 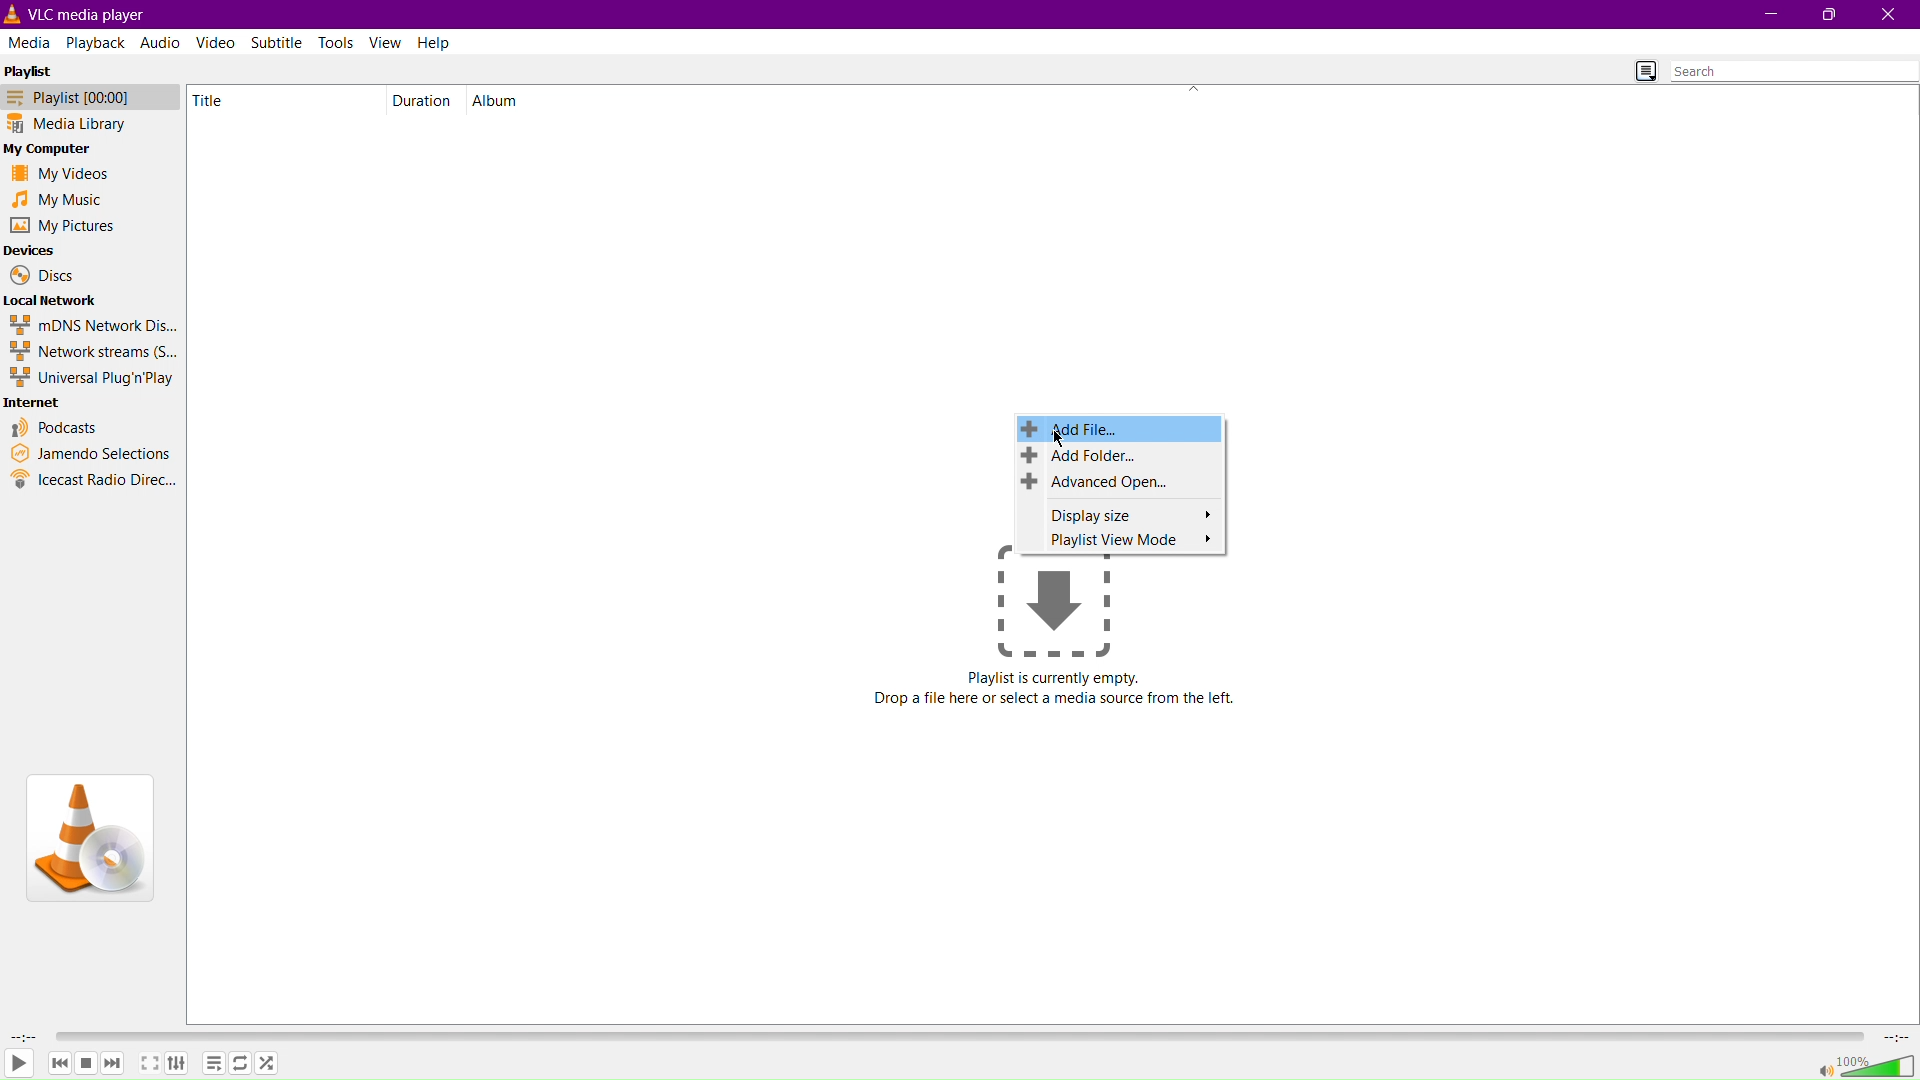 What do you see at coordinates (1639, 69) in the screenshot?
I see `Toggle Playlist view` at bounding box center [1639, 69].